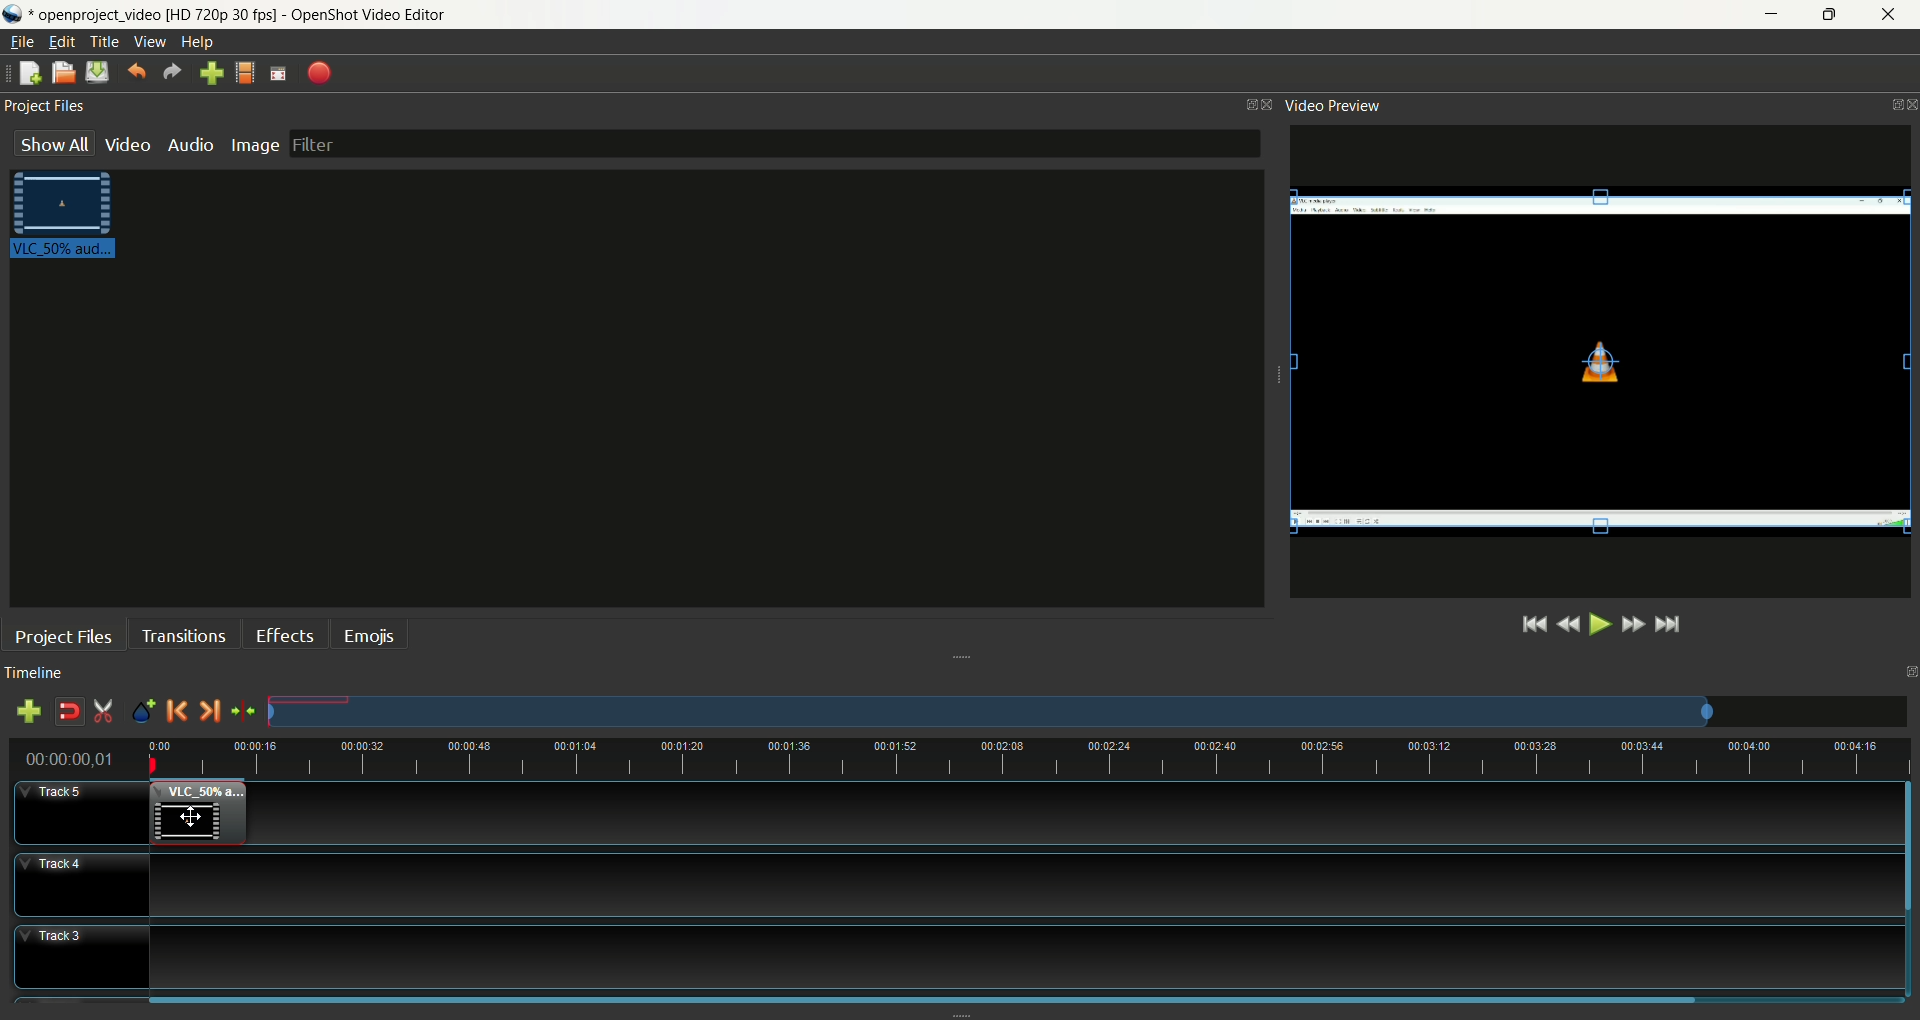 This screenshot has height=1020, width=1920. I want to click on play, so click(1598, 624).